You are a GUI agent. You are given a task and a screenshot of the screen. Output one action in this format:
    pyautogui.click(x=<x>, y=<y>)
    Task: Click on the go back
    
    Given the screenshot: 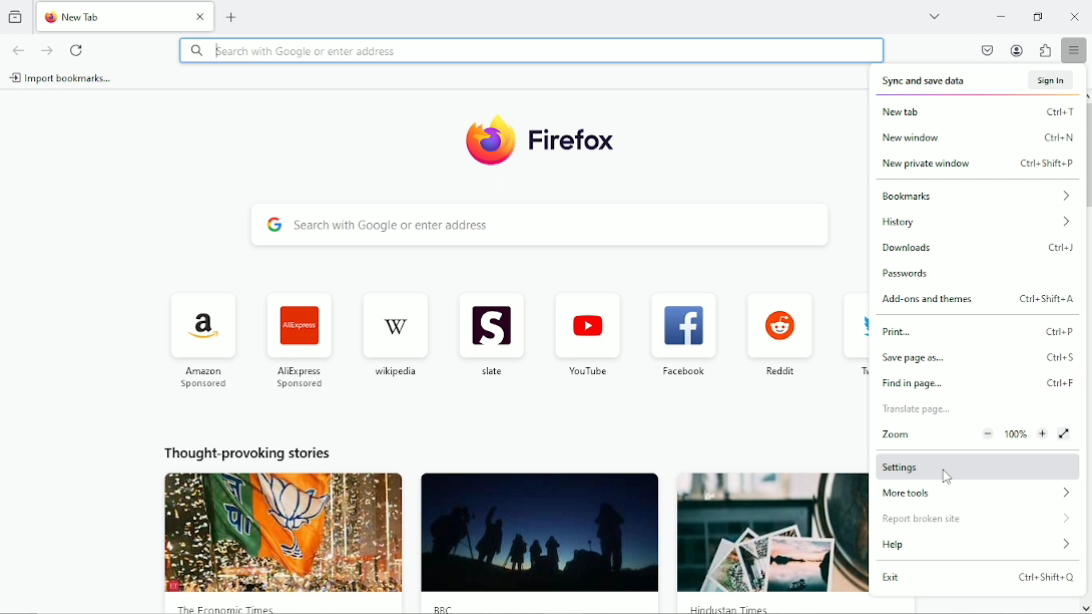 What is the action you would take?
    pyautogui.click(x=18, y=51)
    